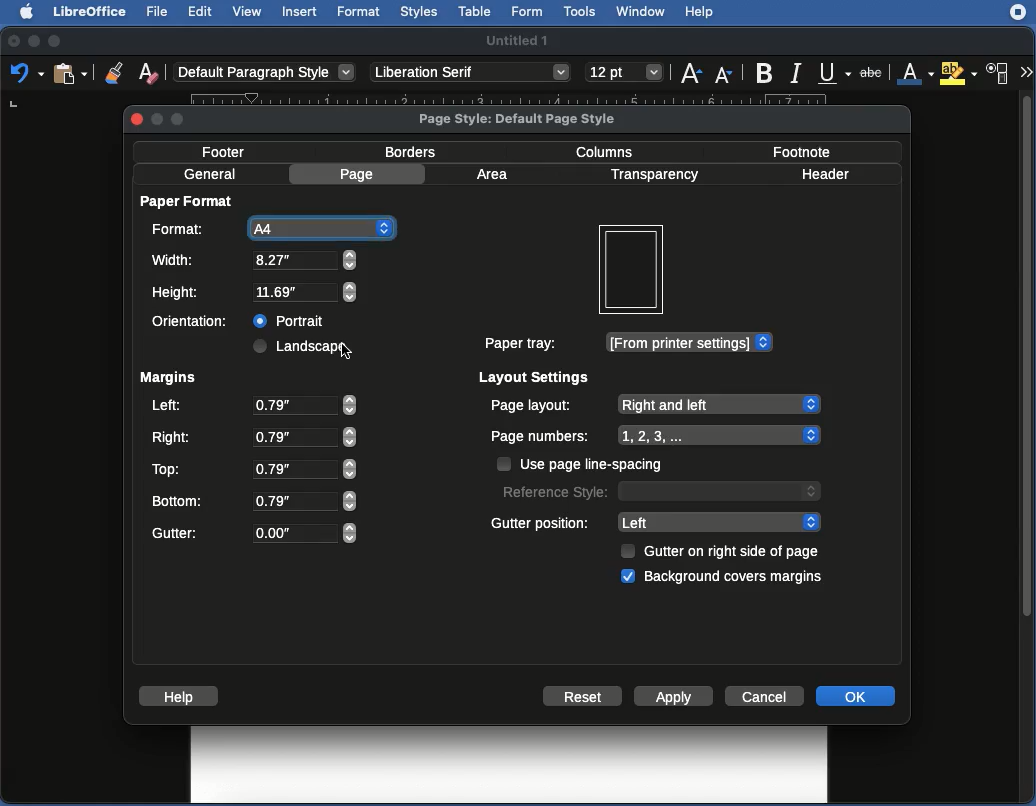 The image size is (1036, 806). Describe the element at coordinates (523, 119) in the screenshot. I see `Page style: Default page style` at that location.